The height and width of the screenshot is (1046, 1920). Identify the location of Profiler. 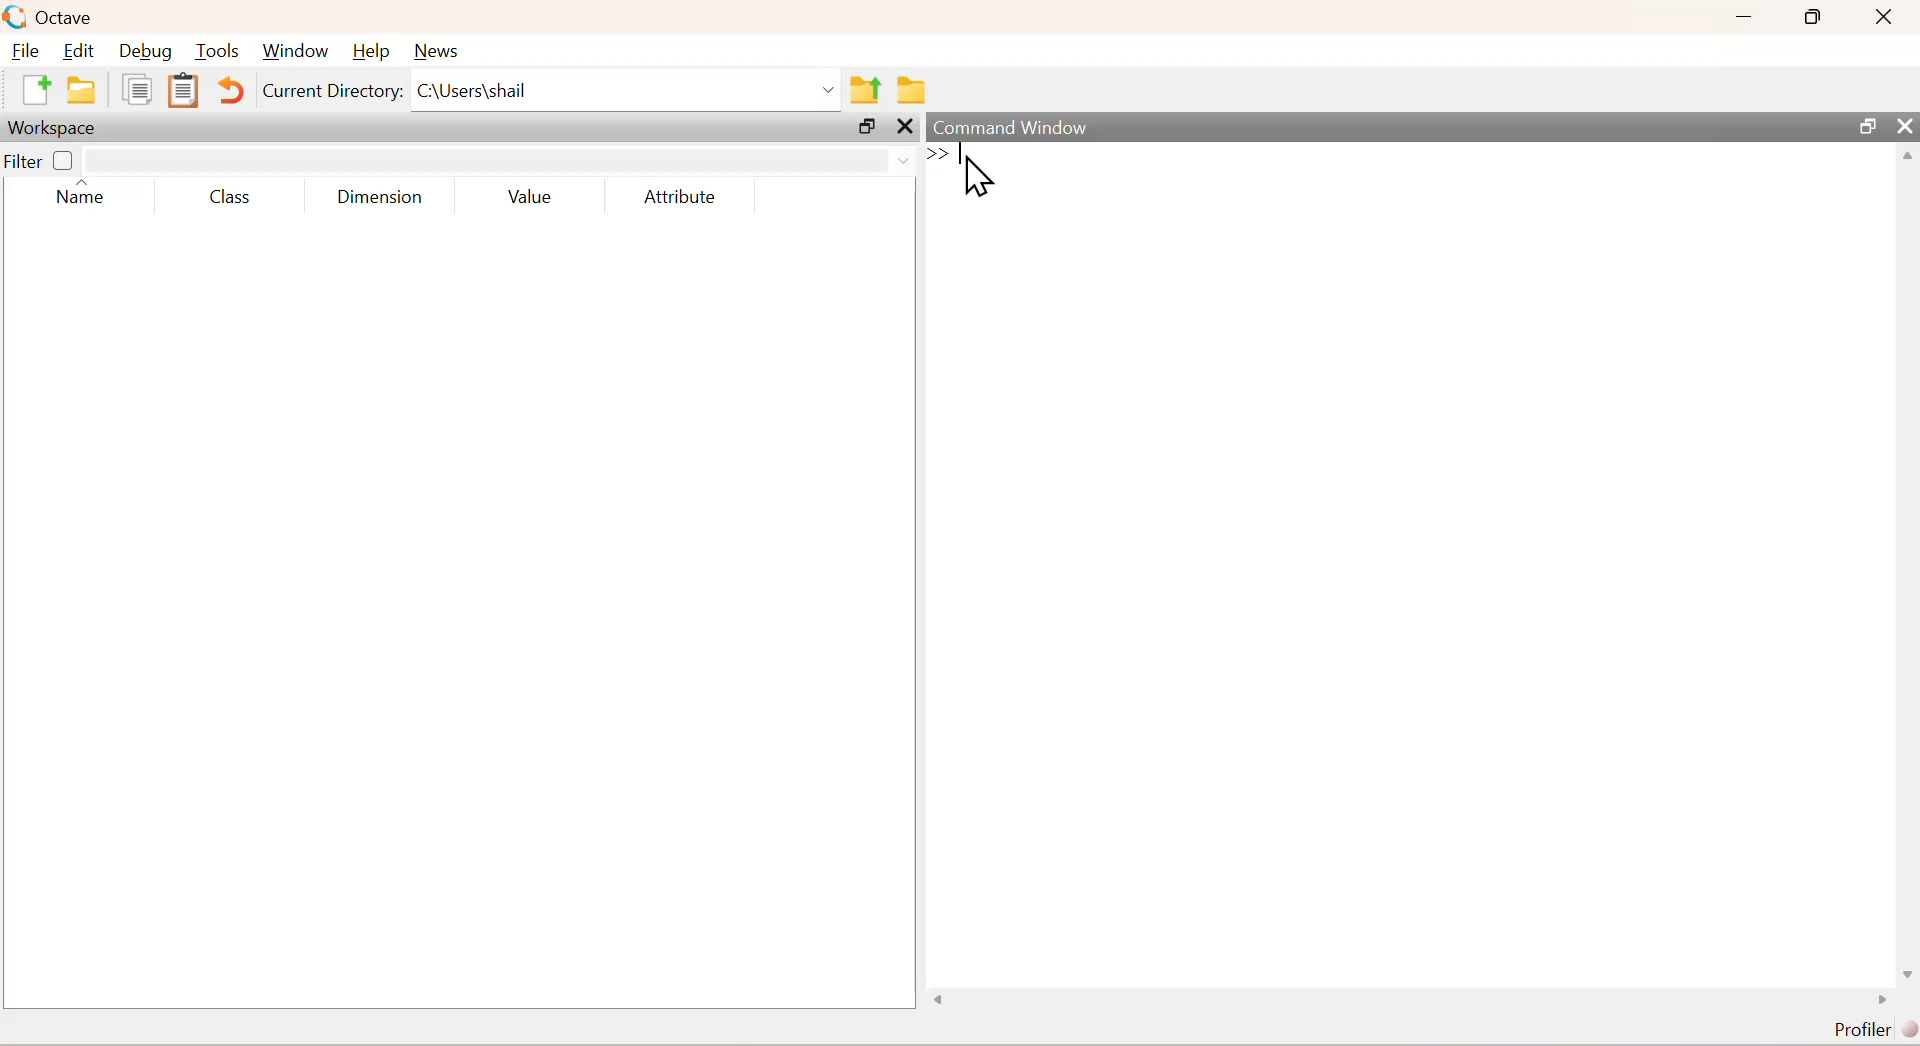
(1865, 1026).